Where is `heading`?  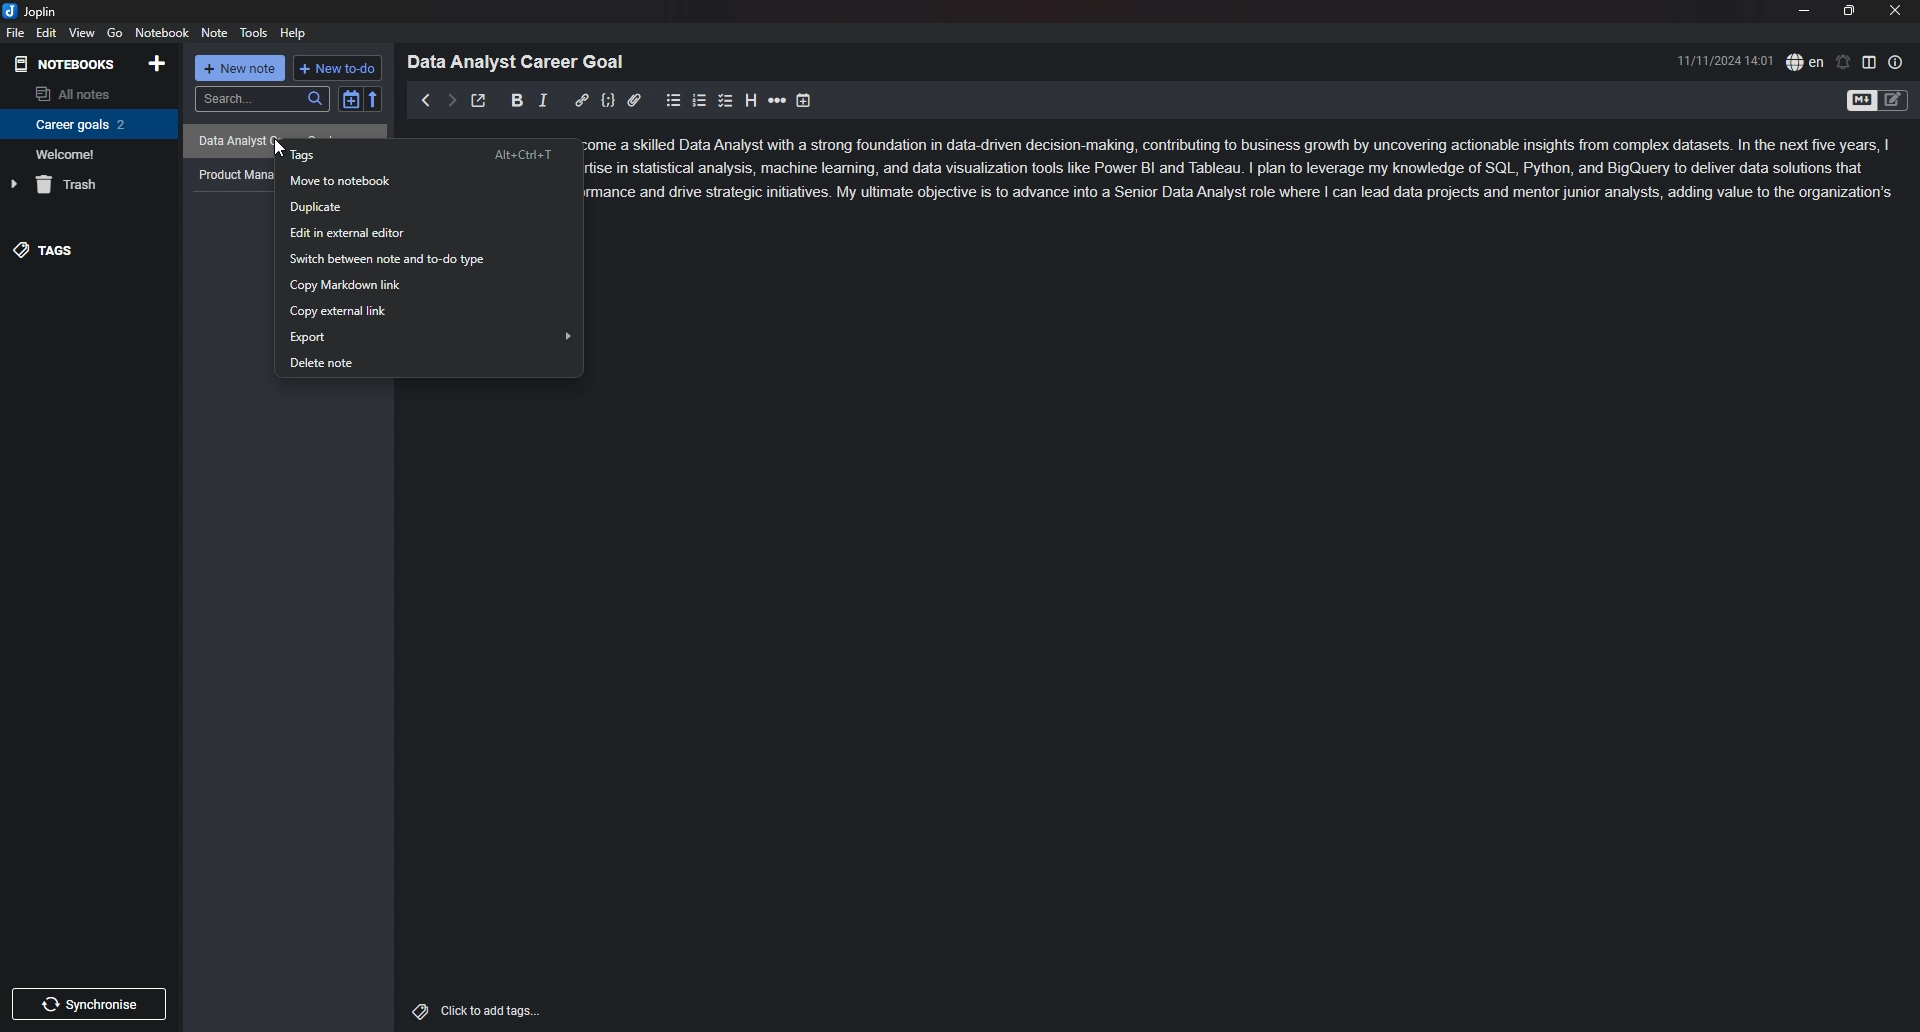
heading is located at coordinates (751, 101).